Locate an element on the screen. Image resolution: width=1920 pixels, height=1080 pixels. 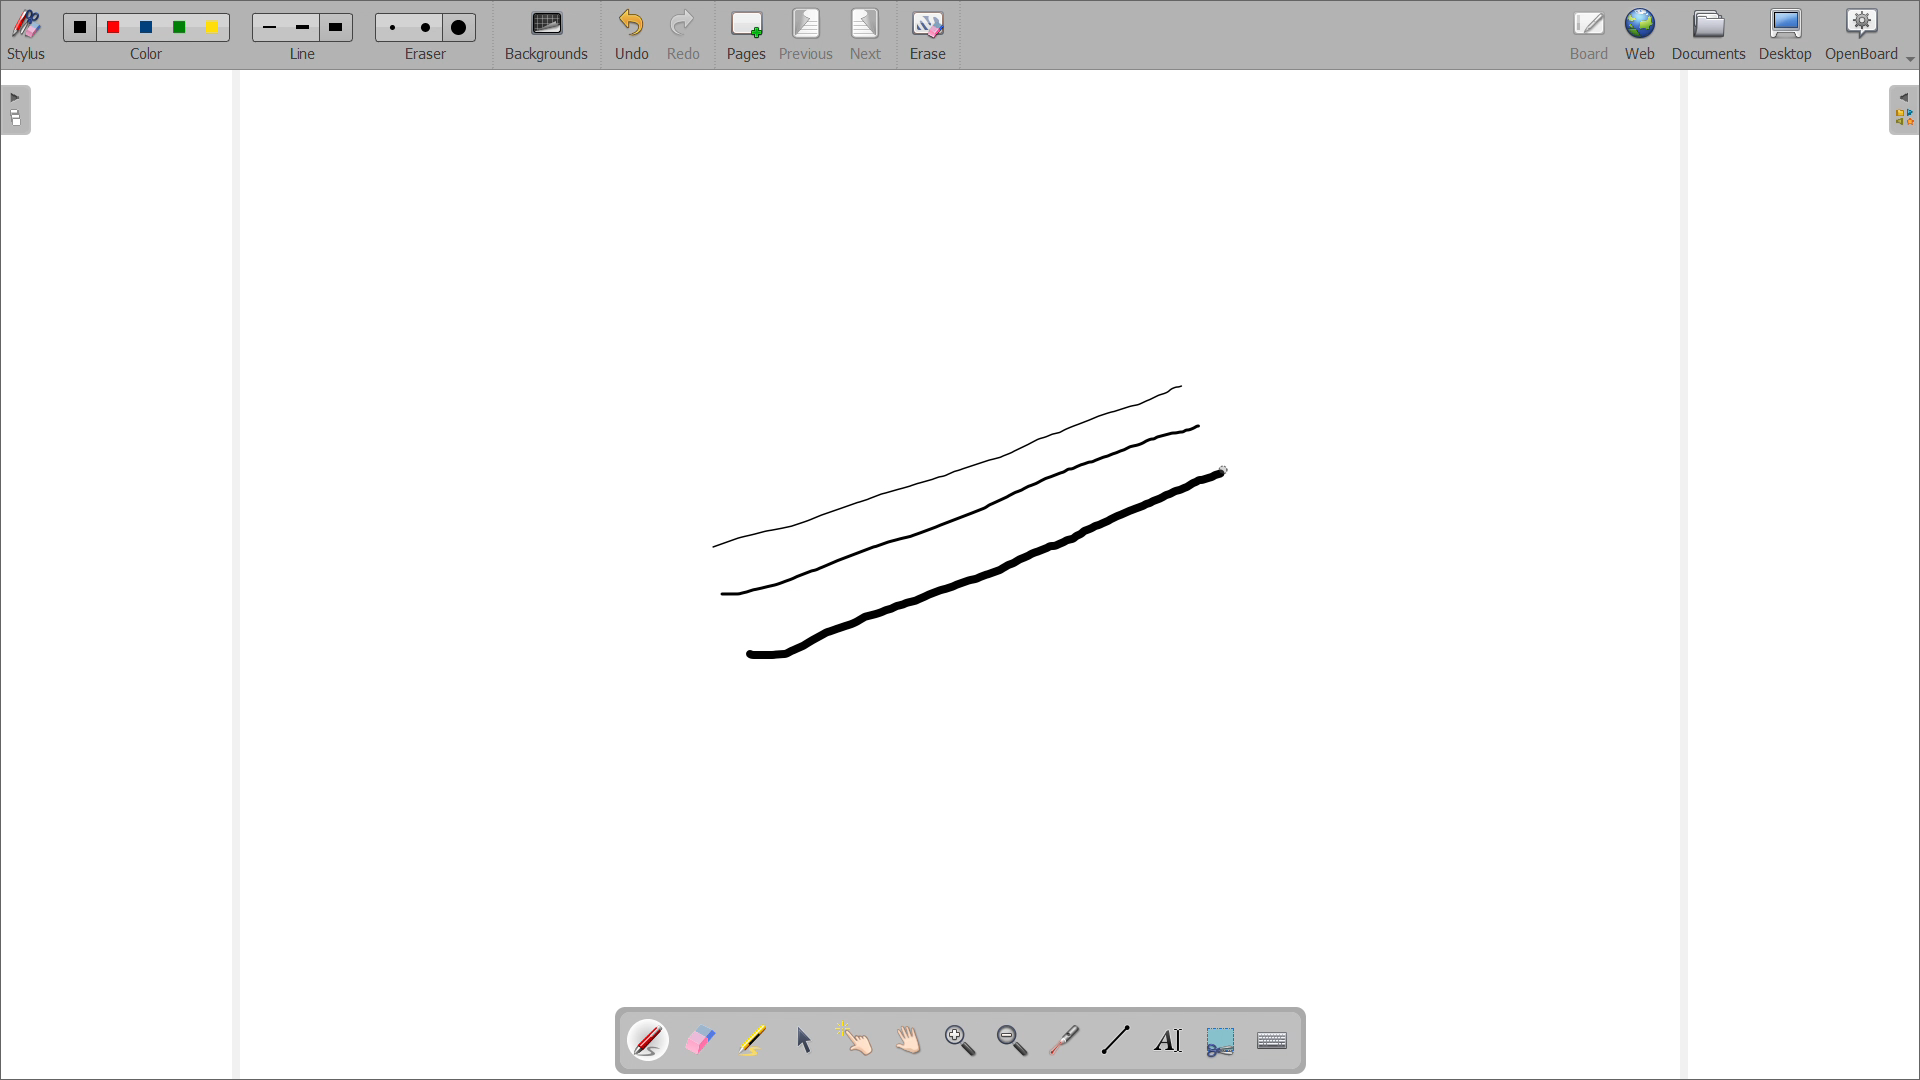
line width size is located at coordinates (336, 27).